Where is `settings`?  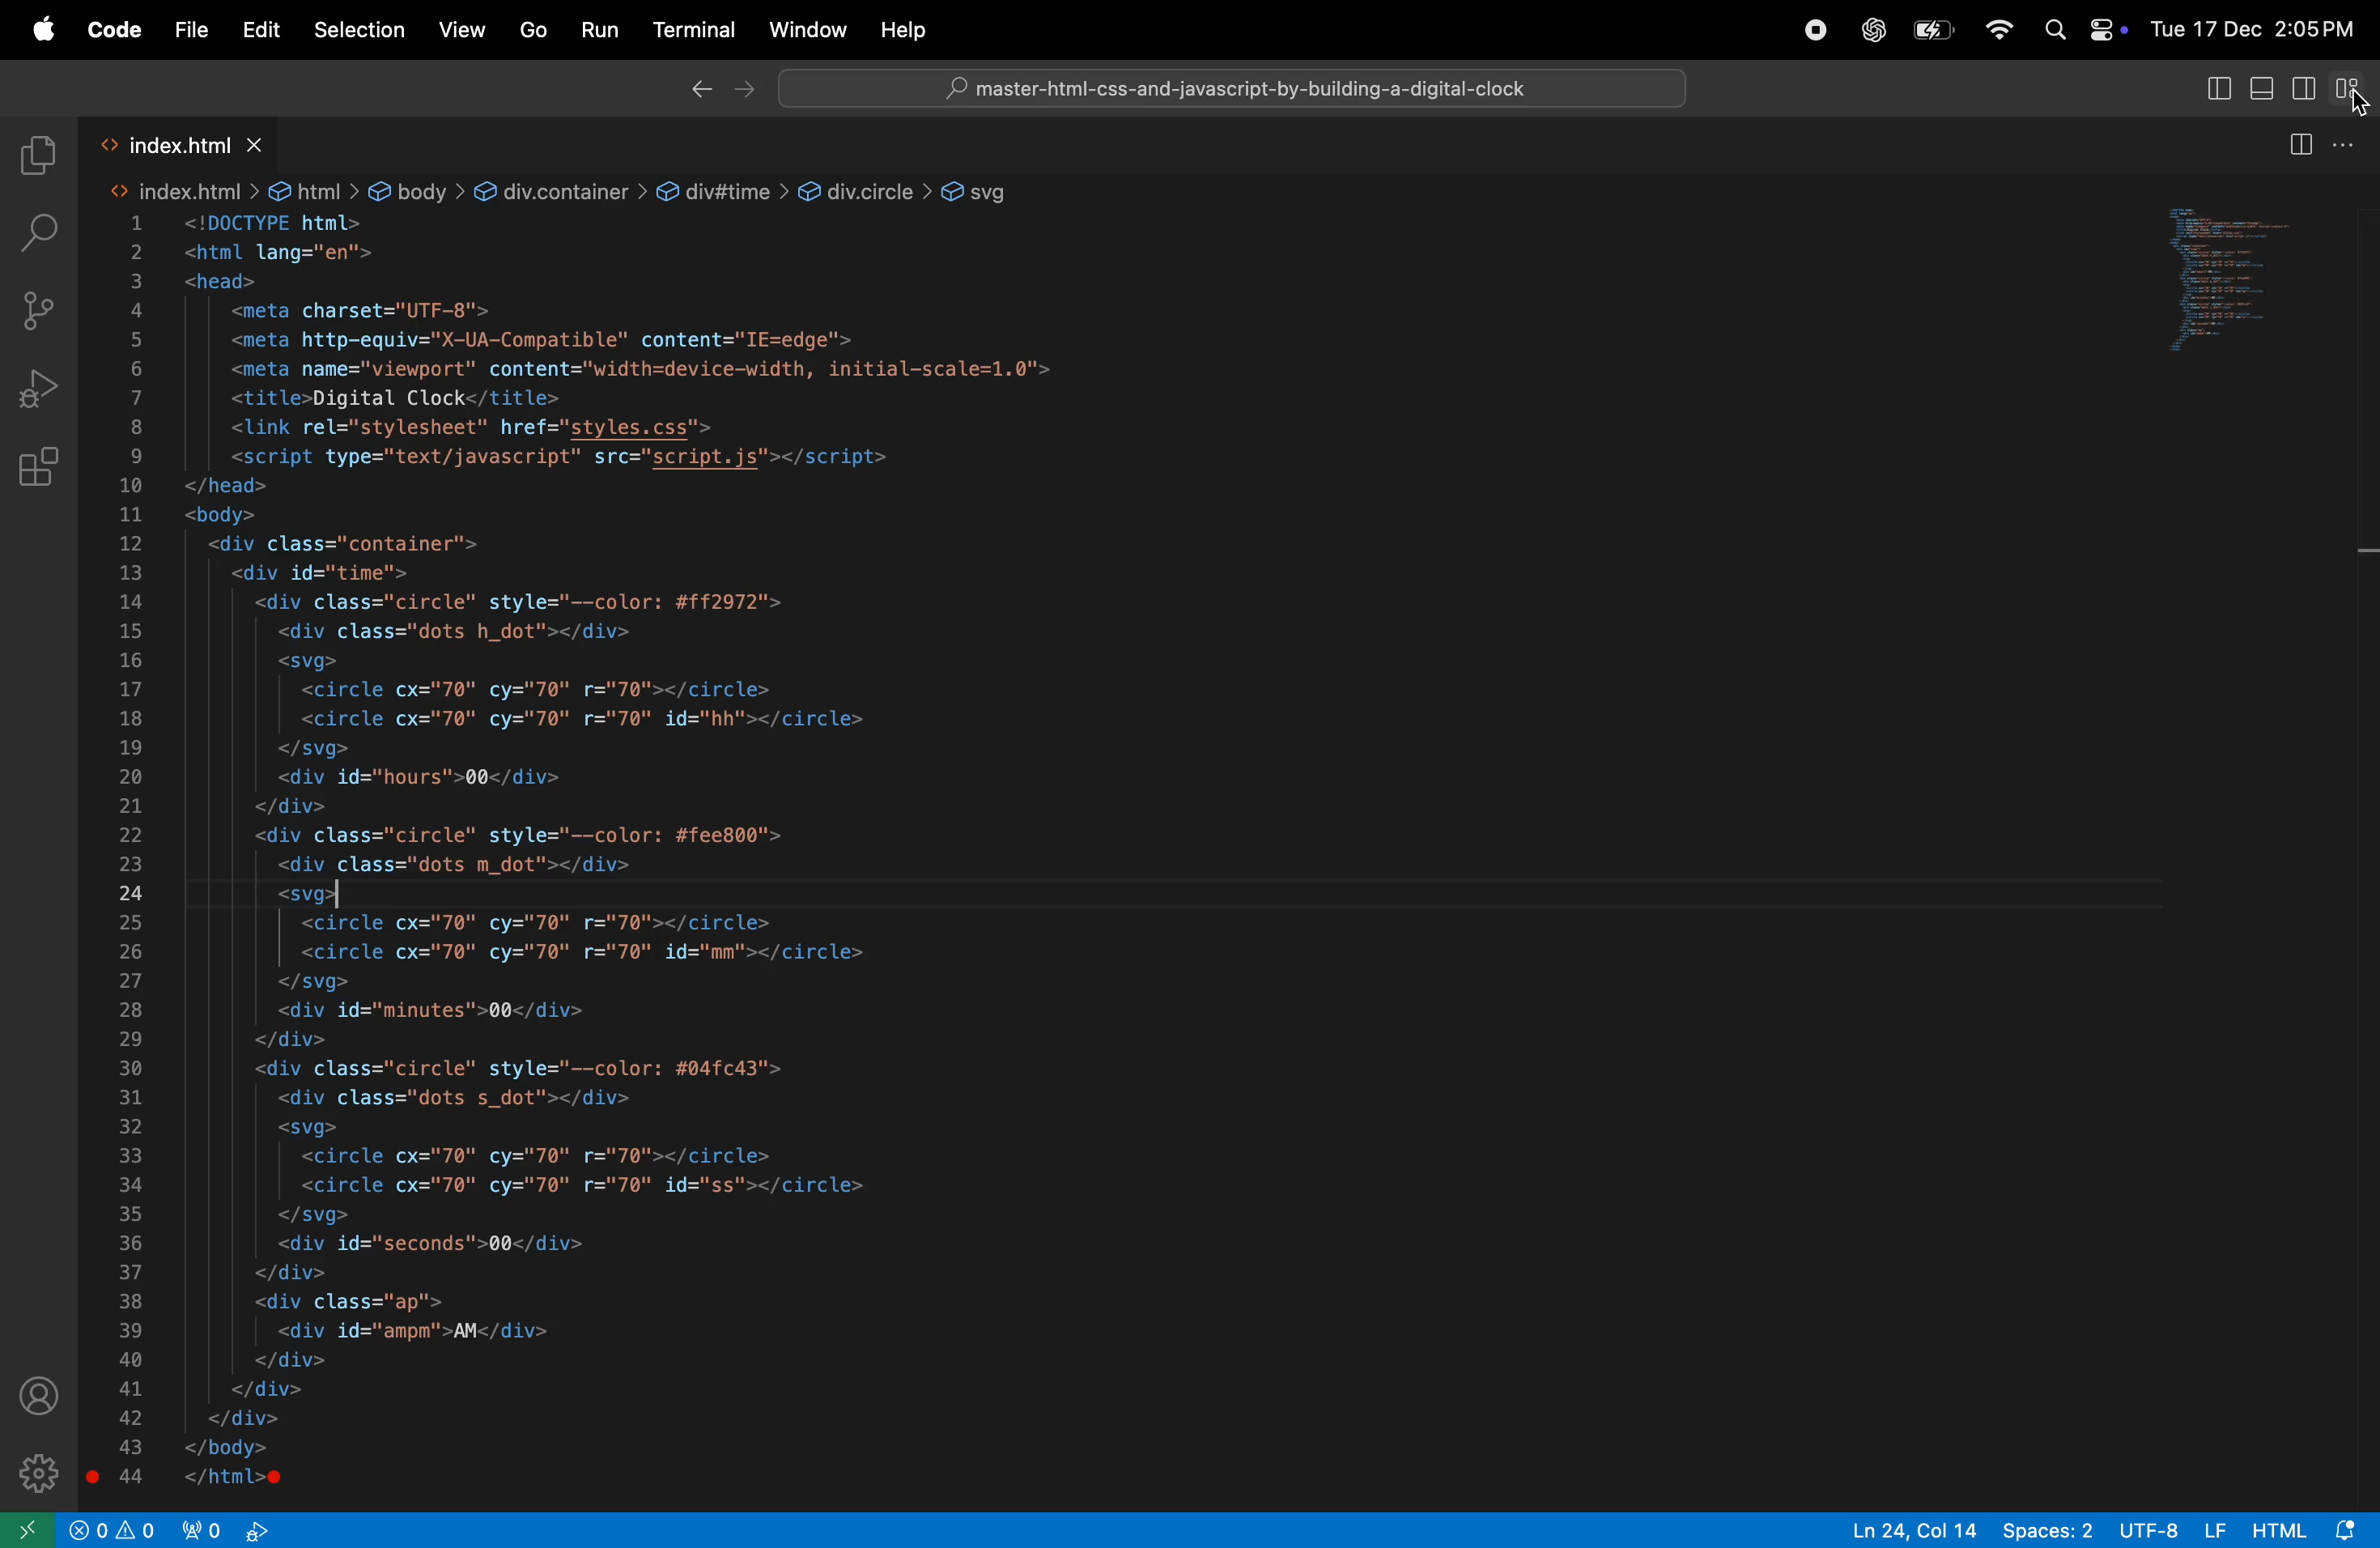
settings is located at coordinates (39, 1469).